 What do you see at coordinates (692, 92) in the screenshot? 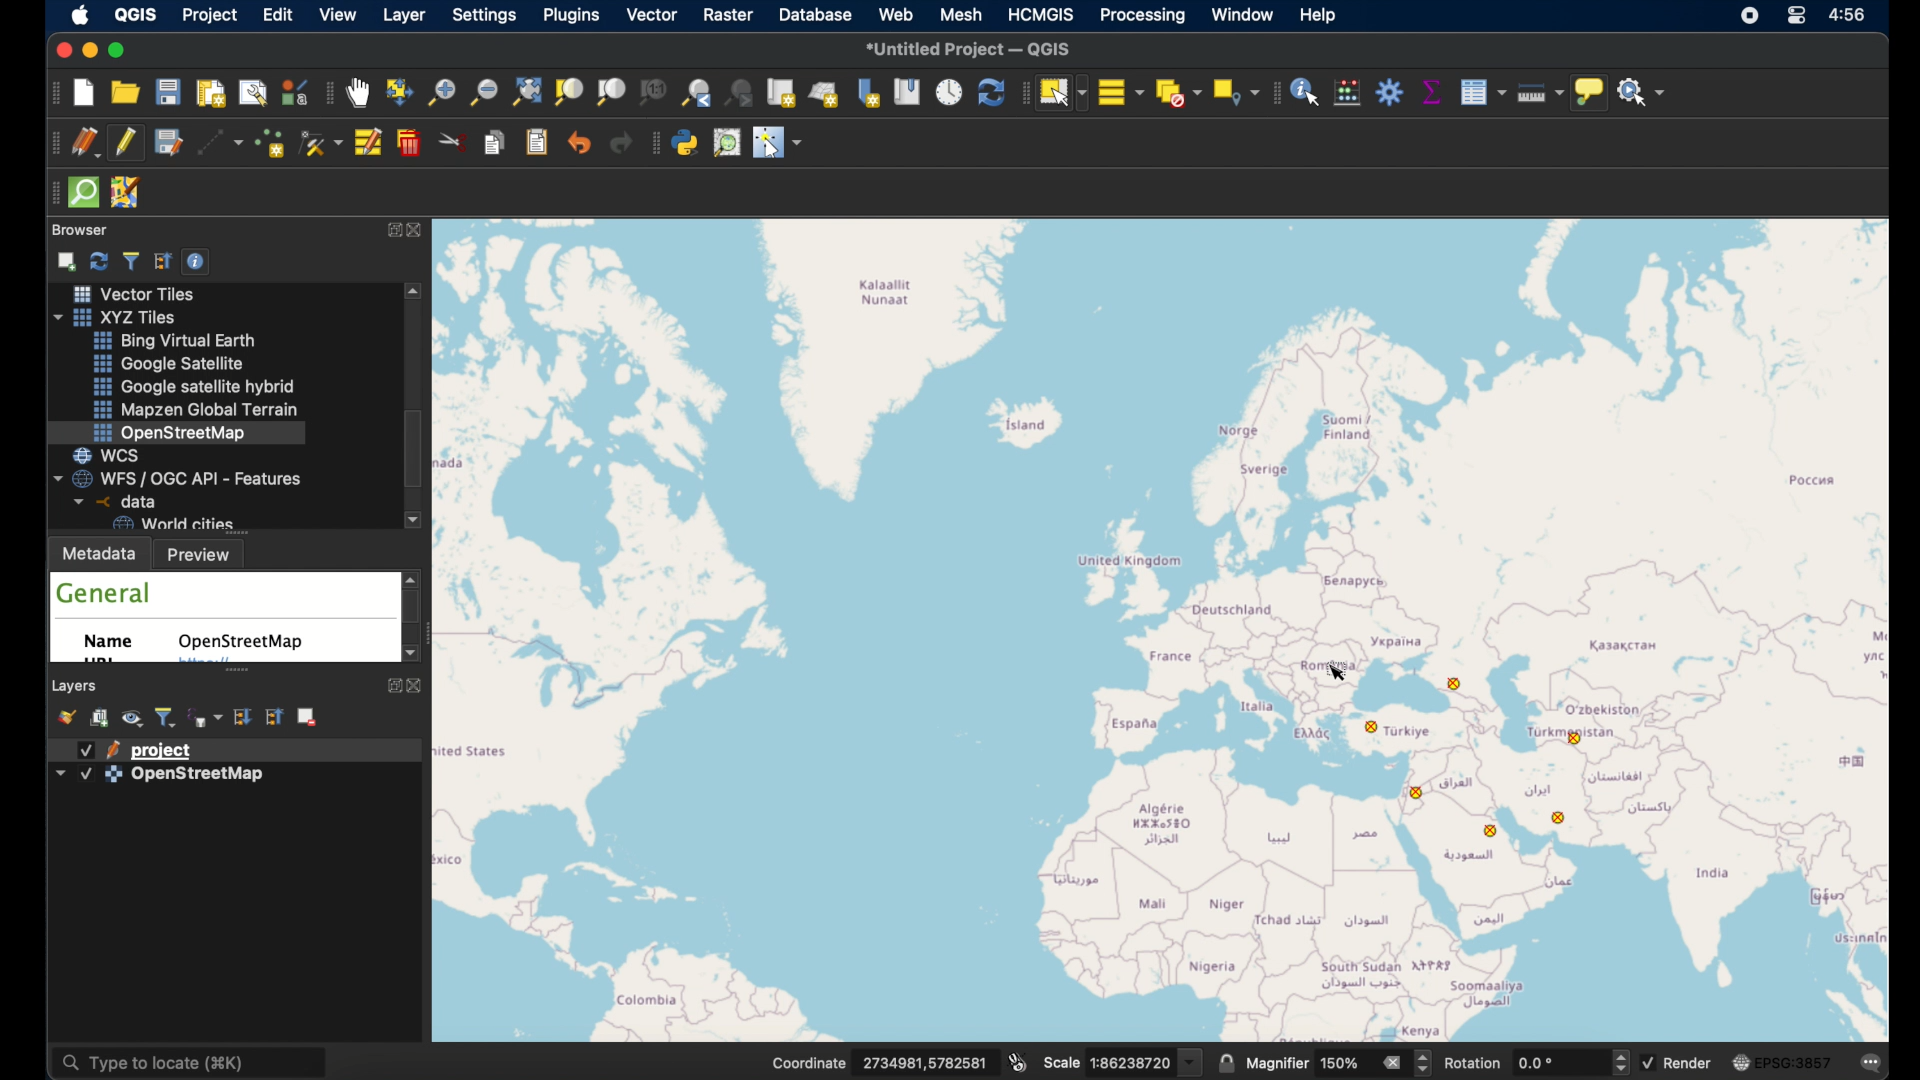
I see `zoom last` at bounding box center [692, 92].